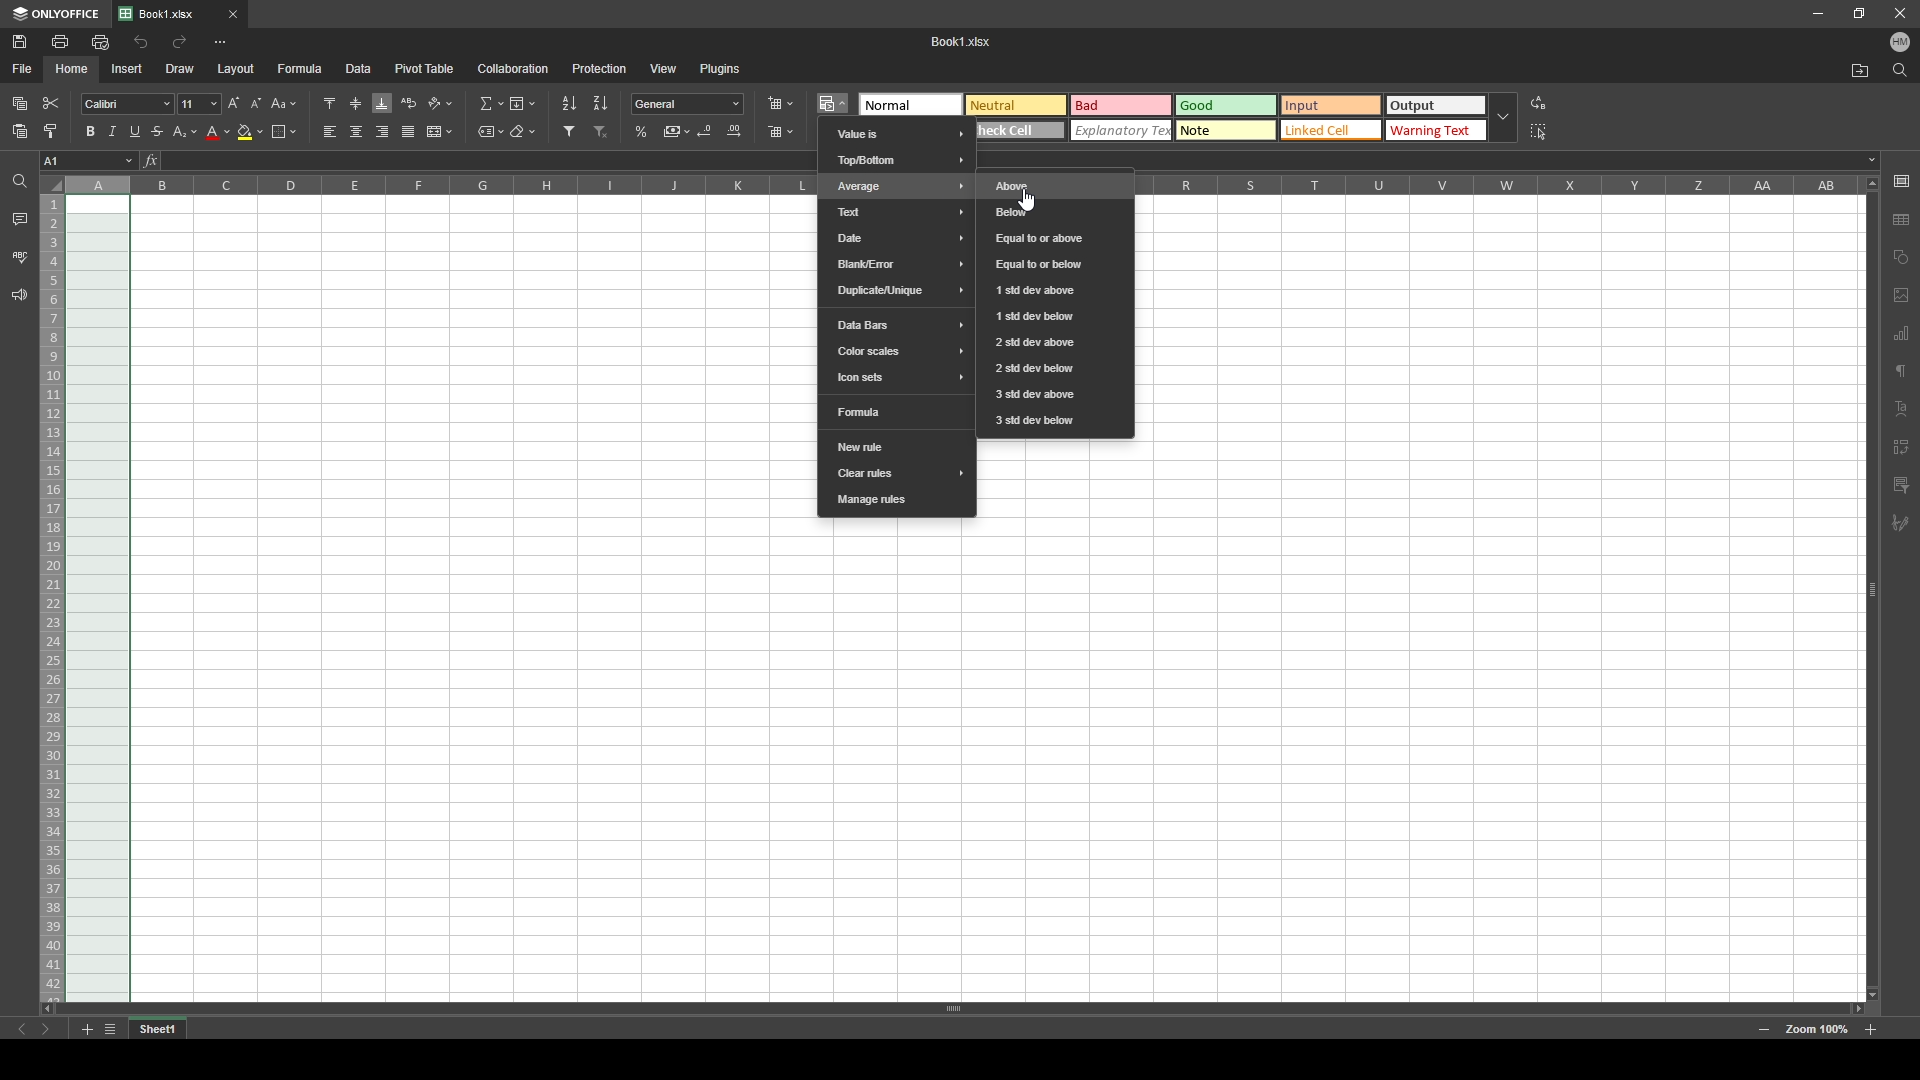 This screenshot has height=1080, width=1920. What do you see at coordinates (1870, 1030) in the screenshot?
I see `zoom in` at bounding box center [1870, 1030].